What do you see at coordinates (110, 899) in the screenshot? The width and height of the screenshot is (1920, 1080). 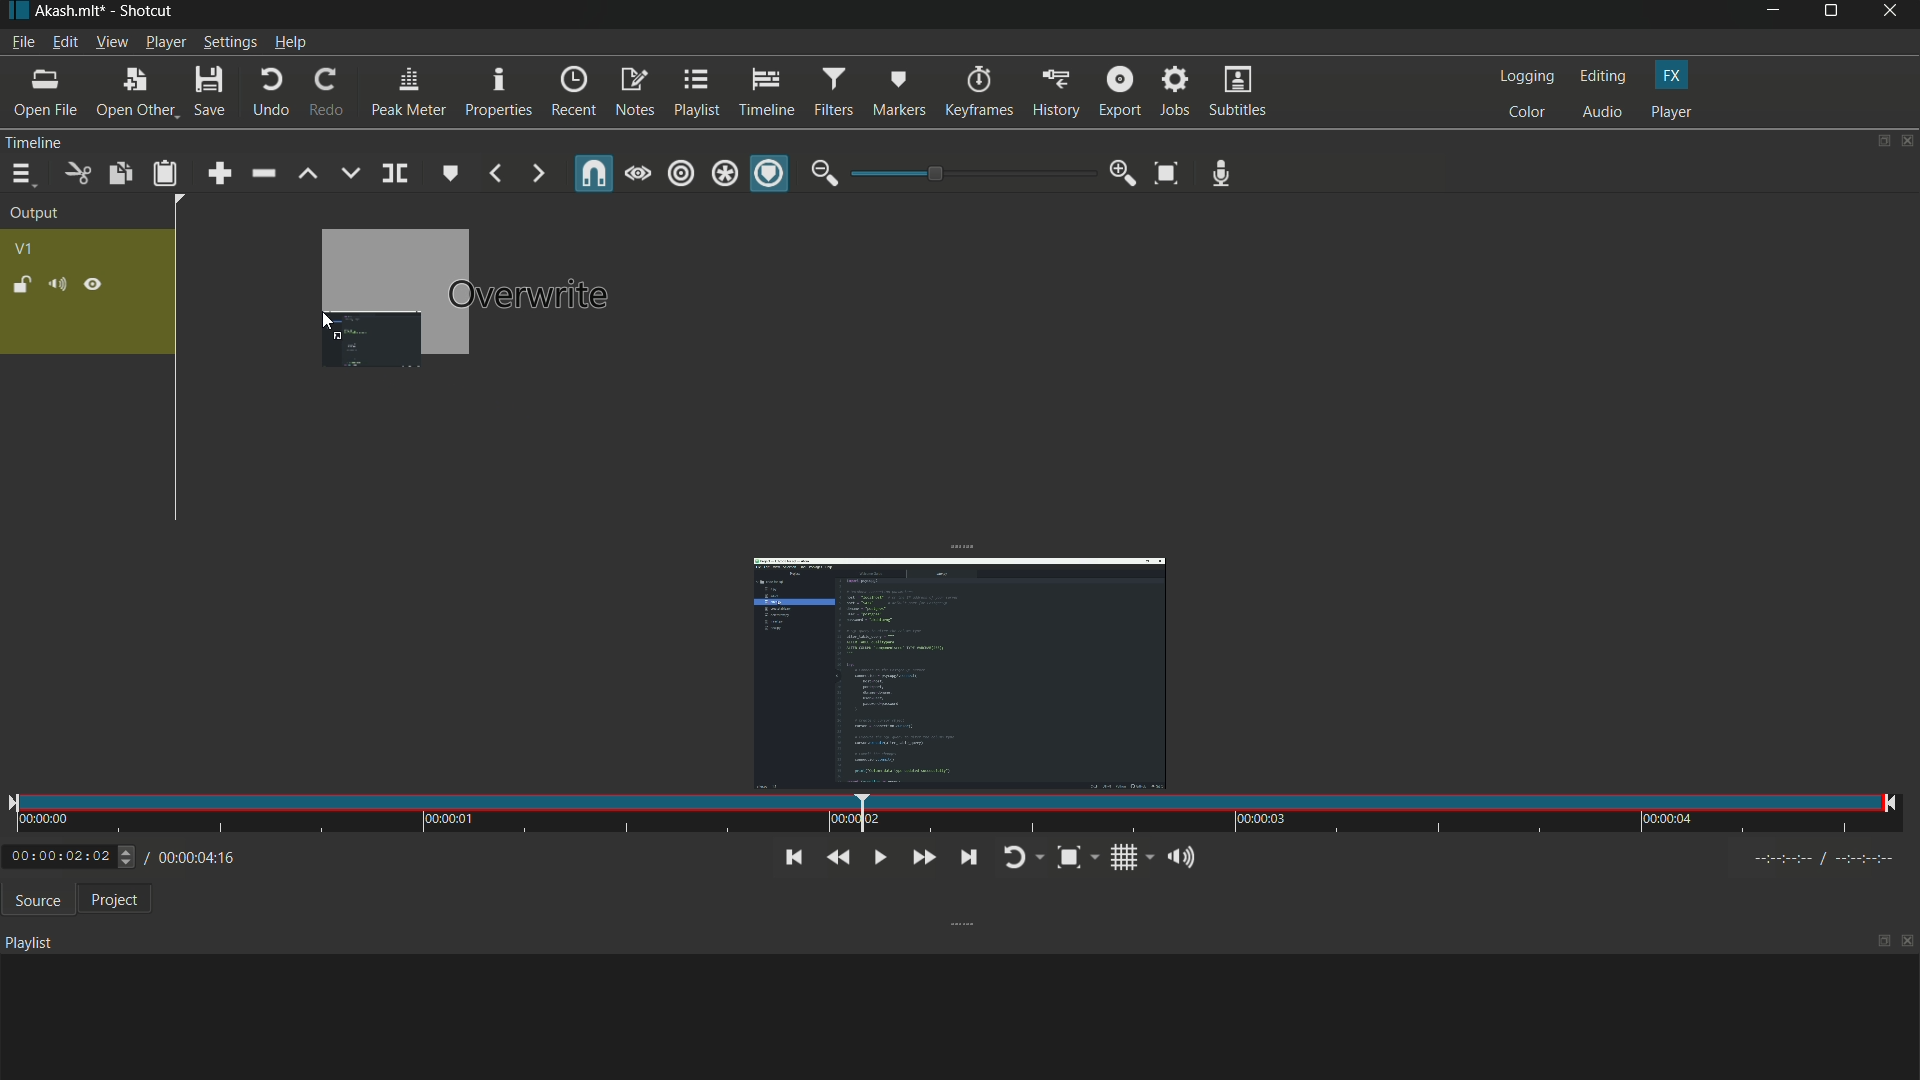 I see `project` at bounding box center [110, 899].